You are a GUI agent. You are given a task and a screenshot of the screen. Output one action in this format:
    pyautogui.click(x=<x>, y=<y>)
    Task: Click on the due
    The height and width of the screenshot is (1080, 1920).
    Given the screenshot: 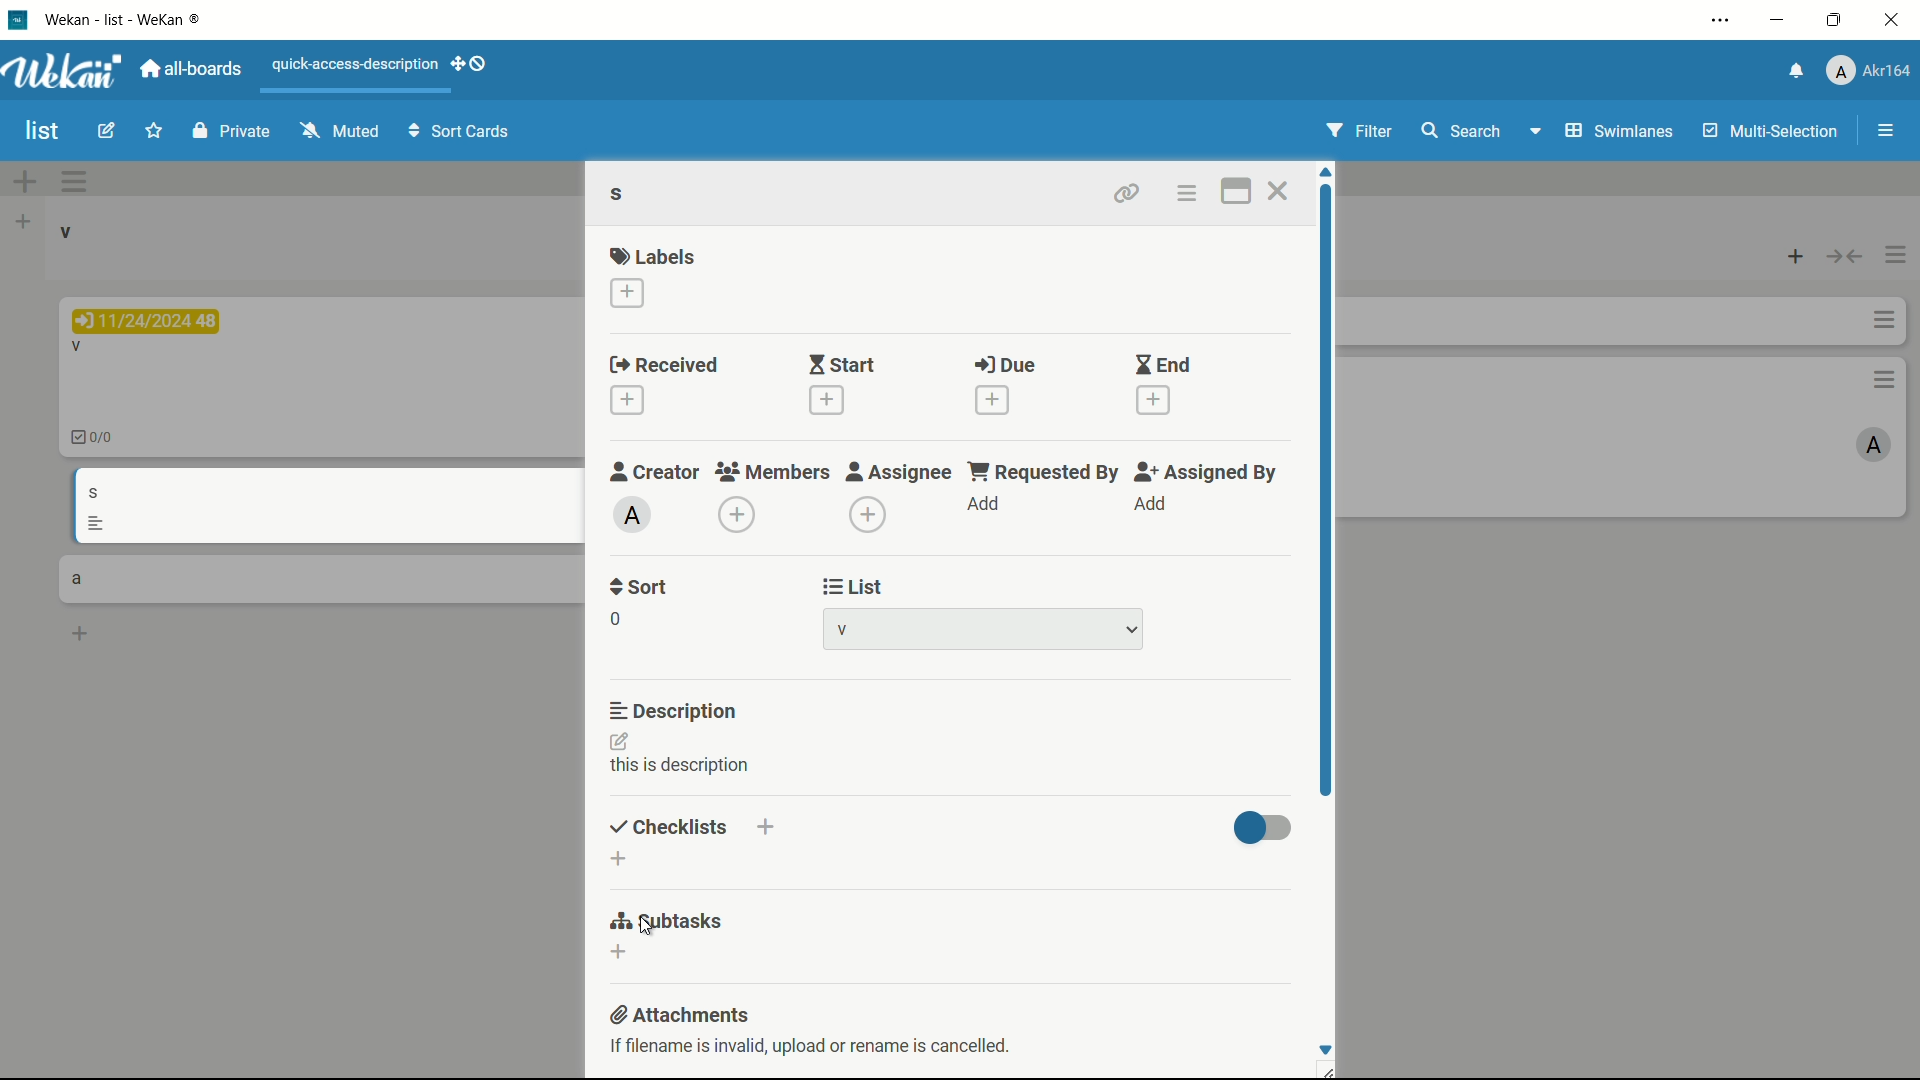 What is the action you would take?
    pyautogui.click(x=1005, y=365)
    